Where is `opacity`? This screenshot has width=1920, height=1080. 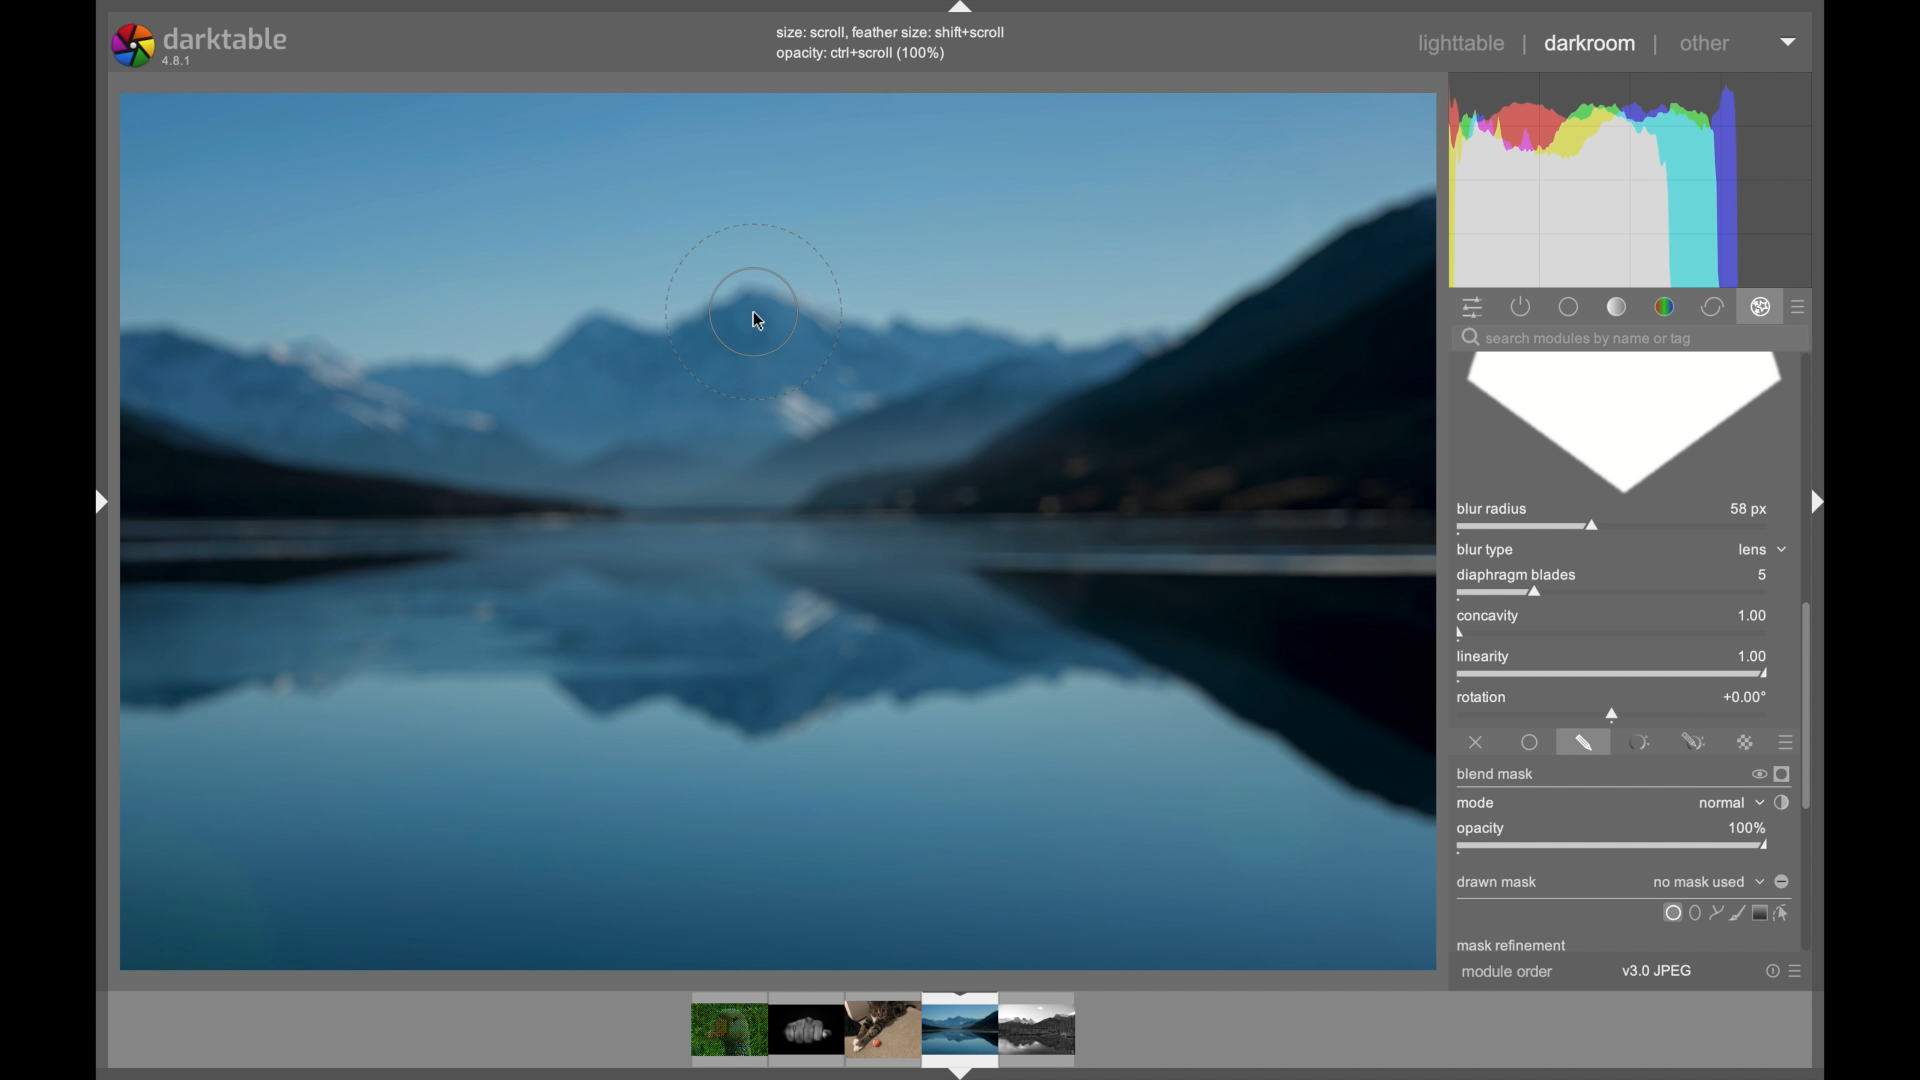
opacity is located at coordinates (1612, 848).